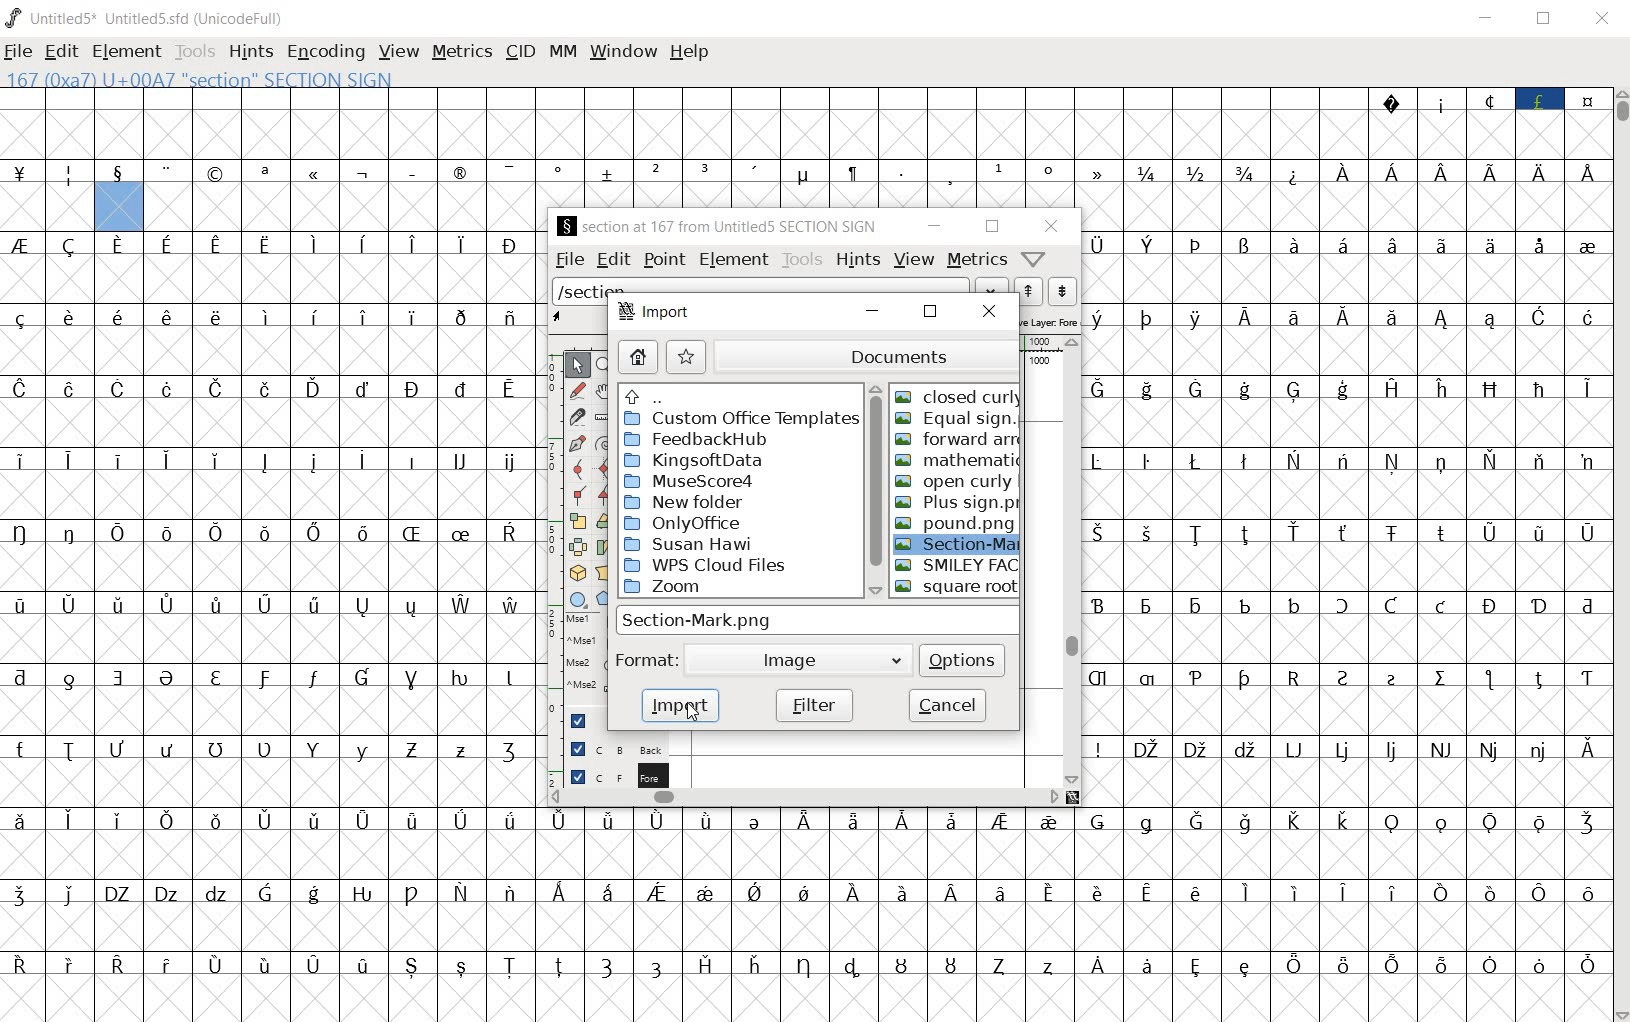 This screenshot has width=1630, height=1022. Describe the element at coordinates (956, 483) in the screenshot. I see `OPEN CURLY` at that location.